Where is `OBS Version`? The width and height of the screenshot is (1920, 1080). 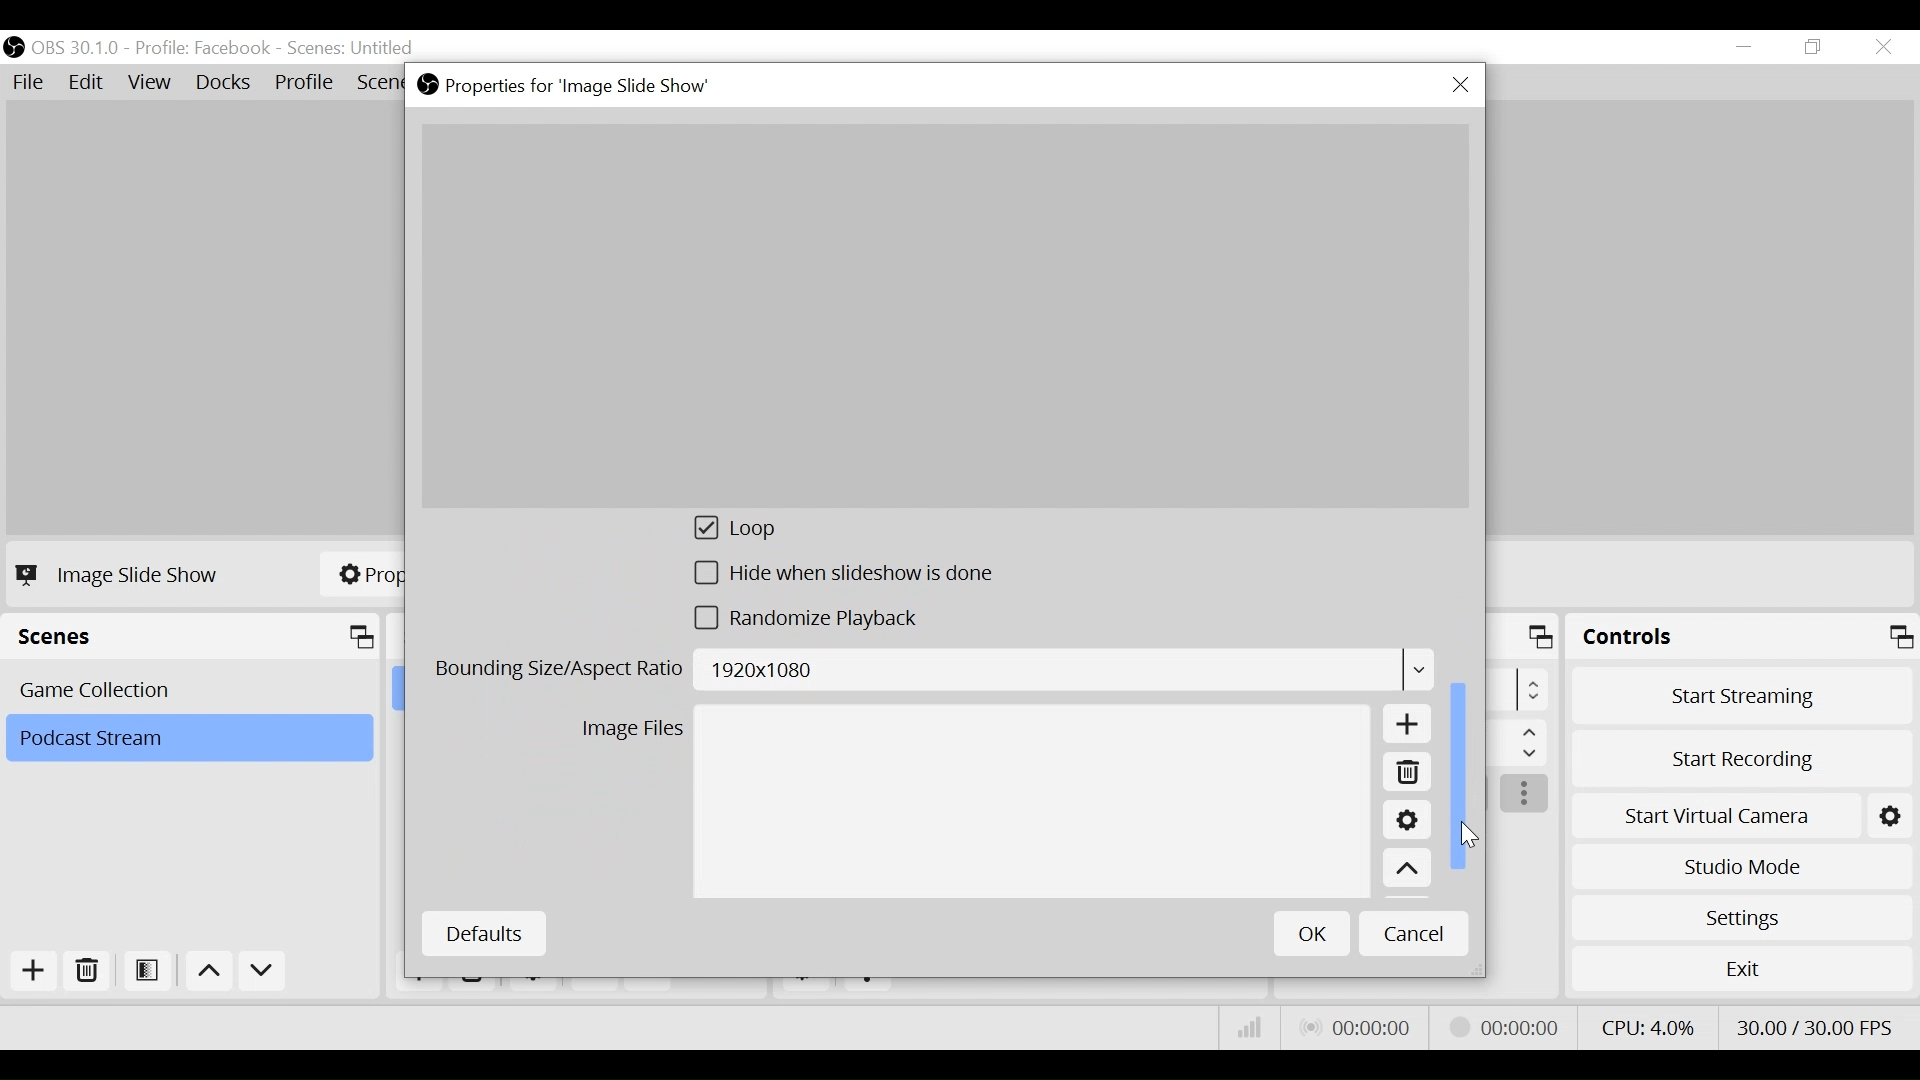 OBS Version is located at coordinates (79, 48).